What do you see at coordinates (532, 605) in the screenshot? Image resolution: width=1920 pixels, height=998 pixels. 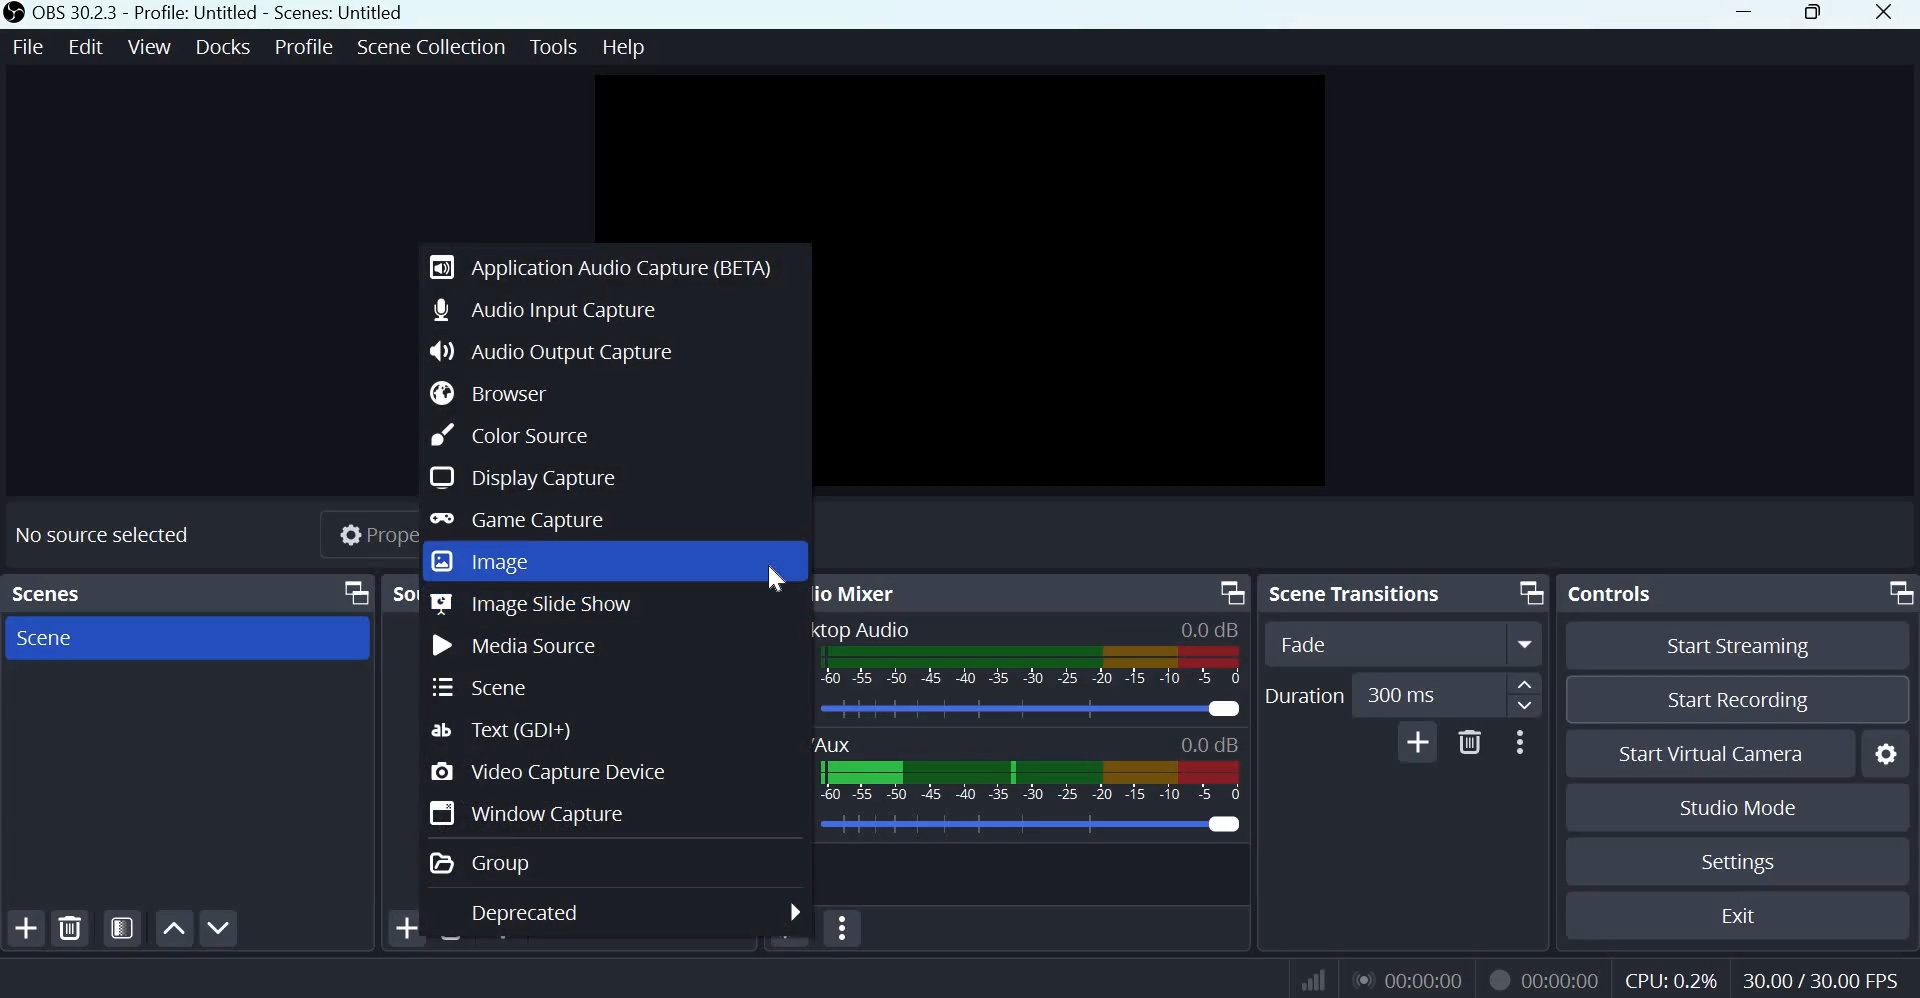 I see `Image slide show` at bounding box center [532, 605].